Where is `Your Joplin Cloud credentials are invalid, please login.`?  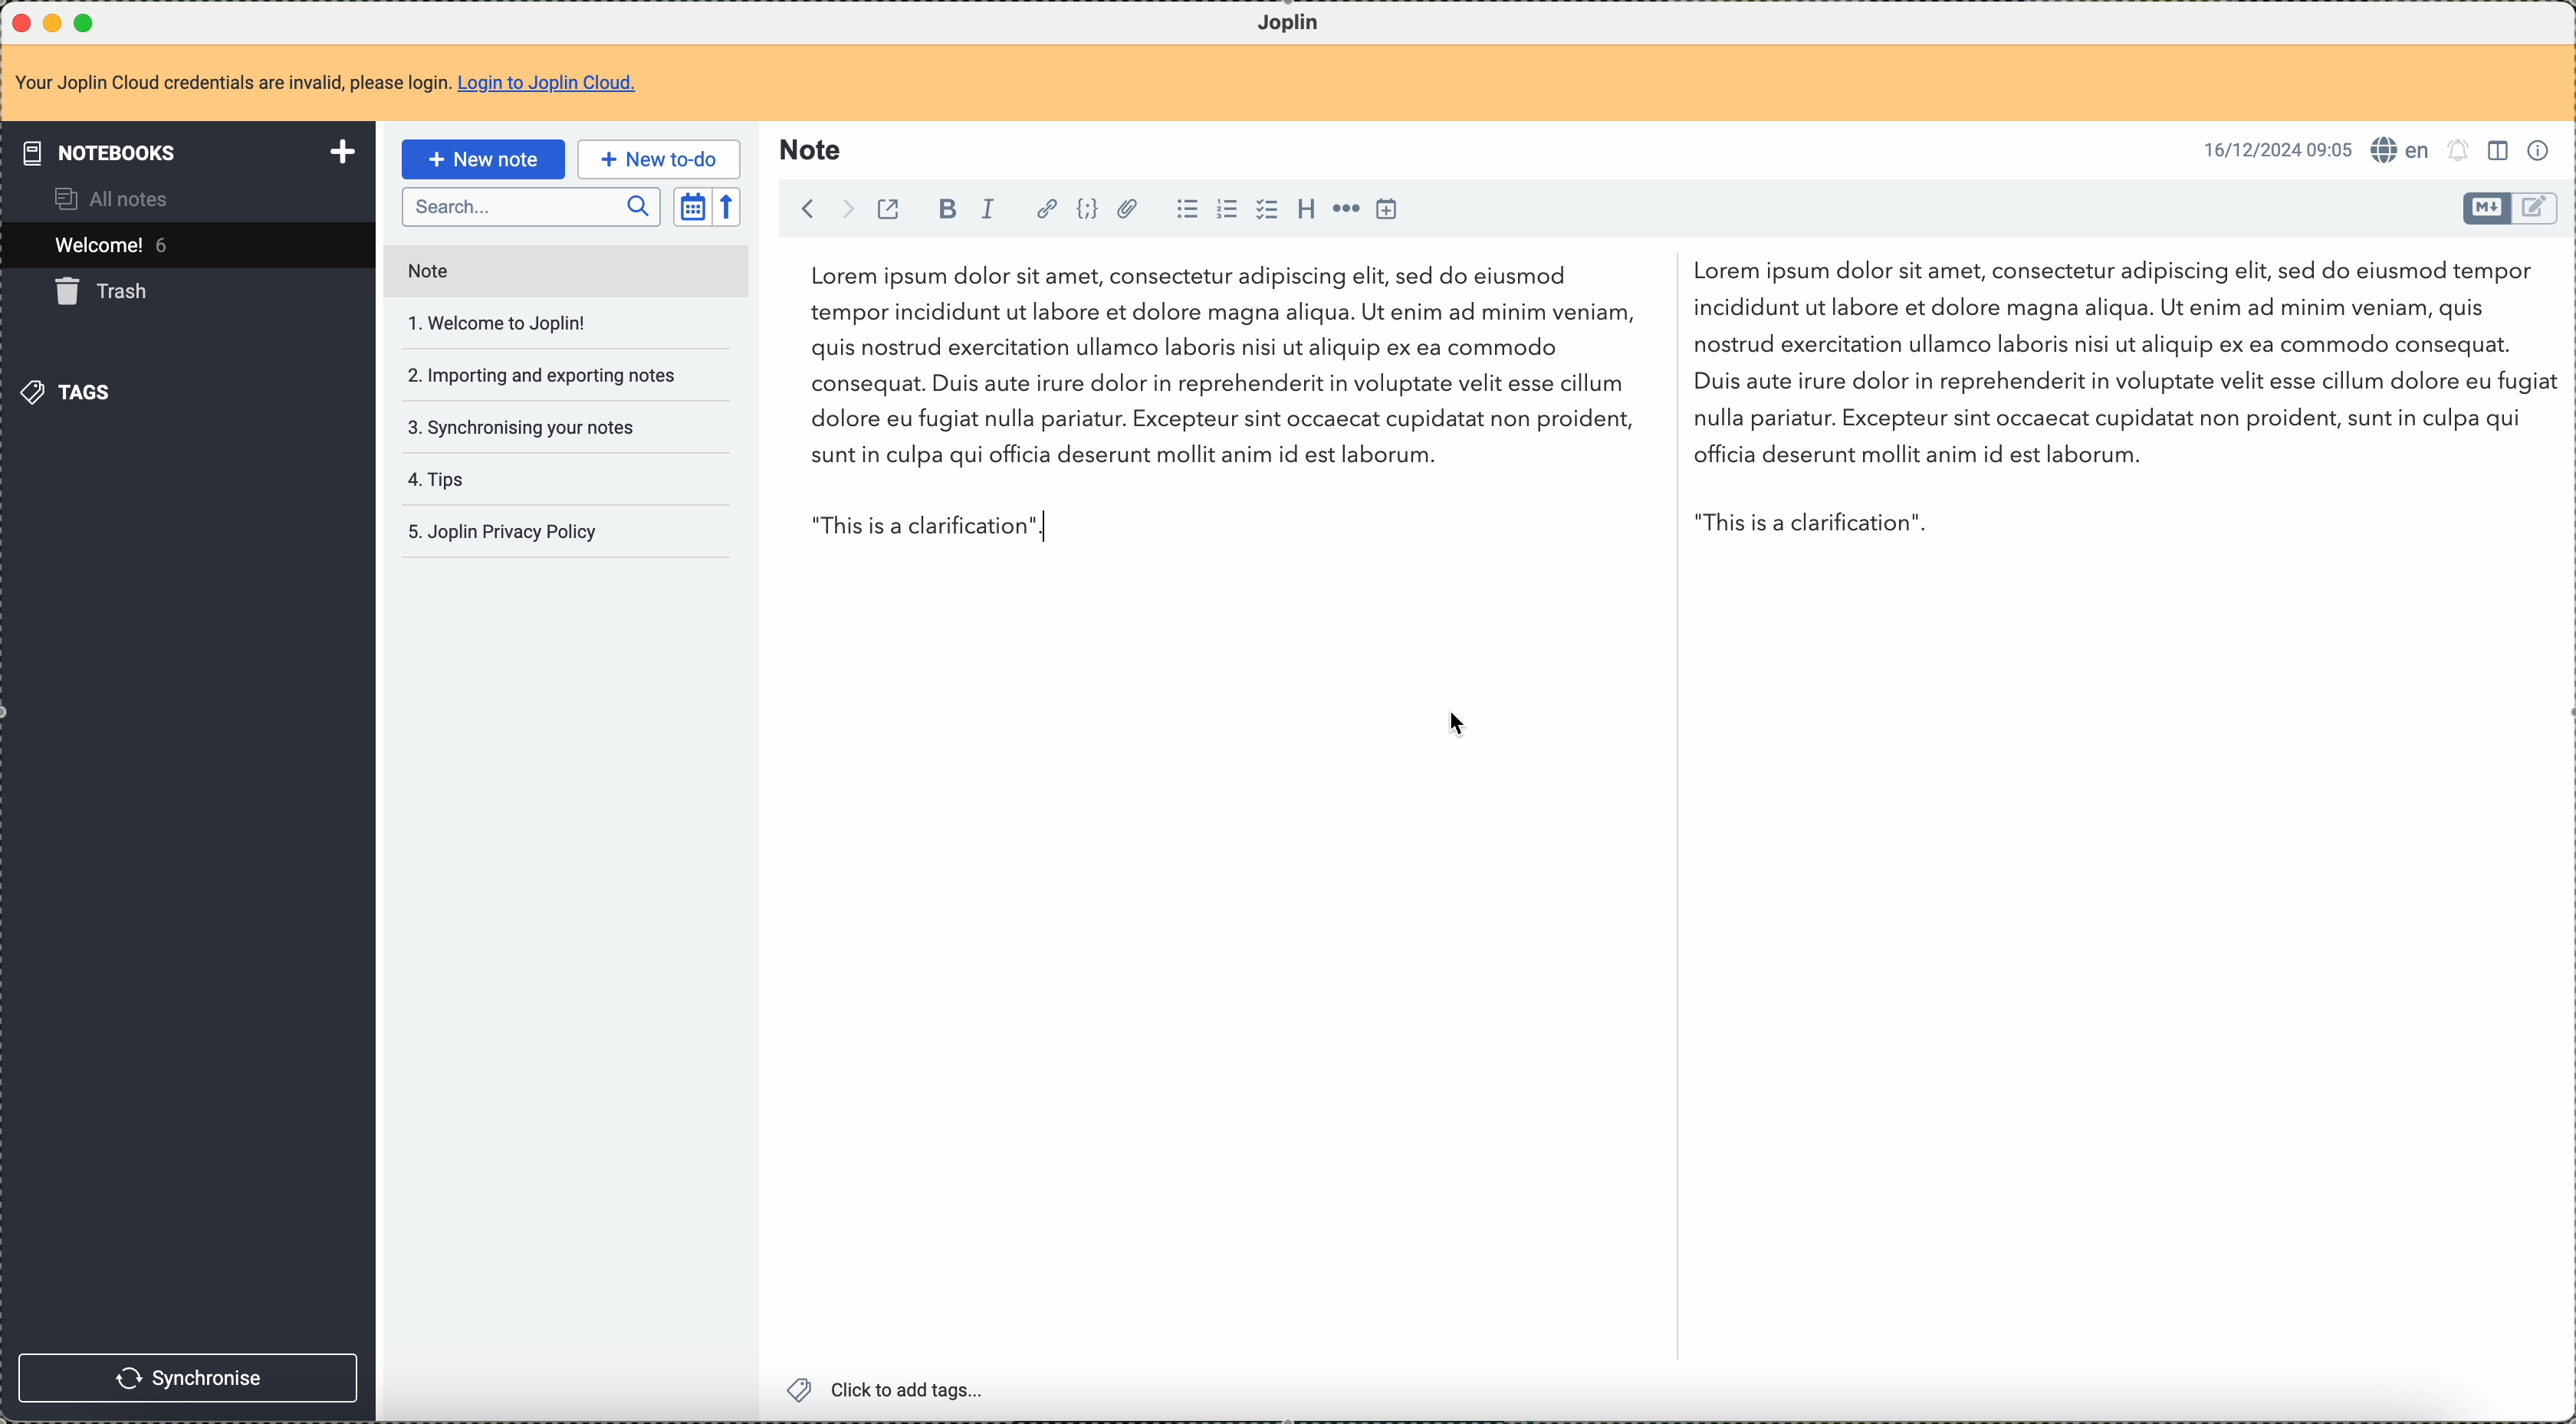
Your Joplin Cloud credentials are invalid, please login. is located at coordinates (231, 86).